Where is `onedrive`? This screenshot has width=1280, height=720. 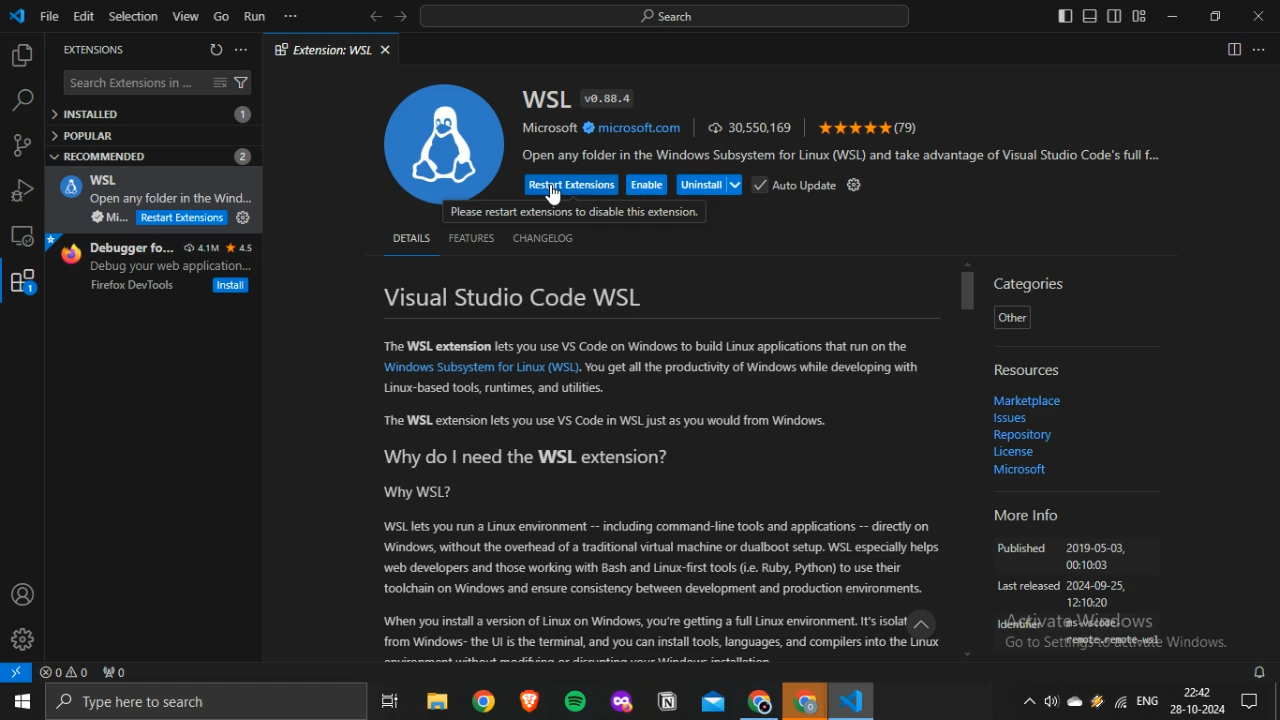 onedrive is located at coordinates (1075, 702).